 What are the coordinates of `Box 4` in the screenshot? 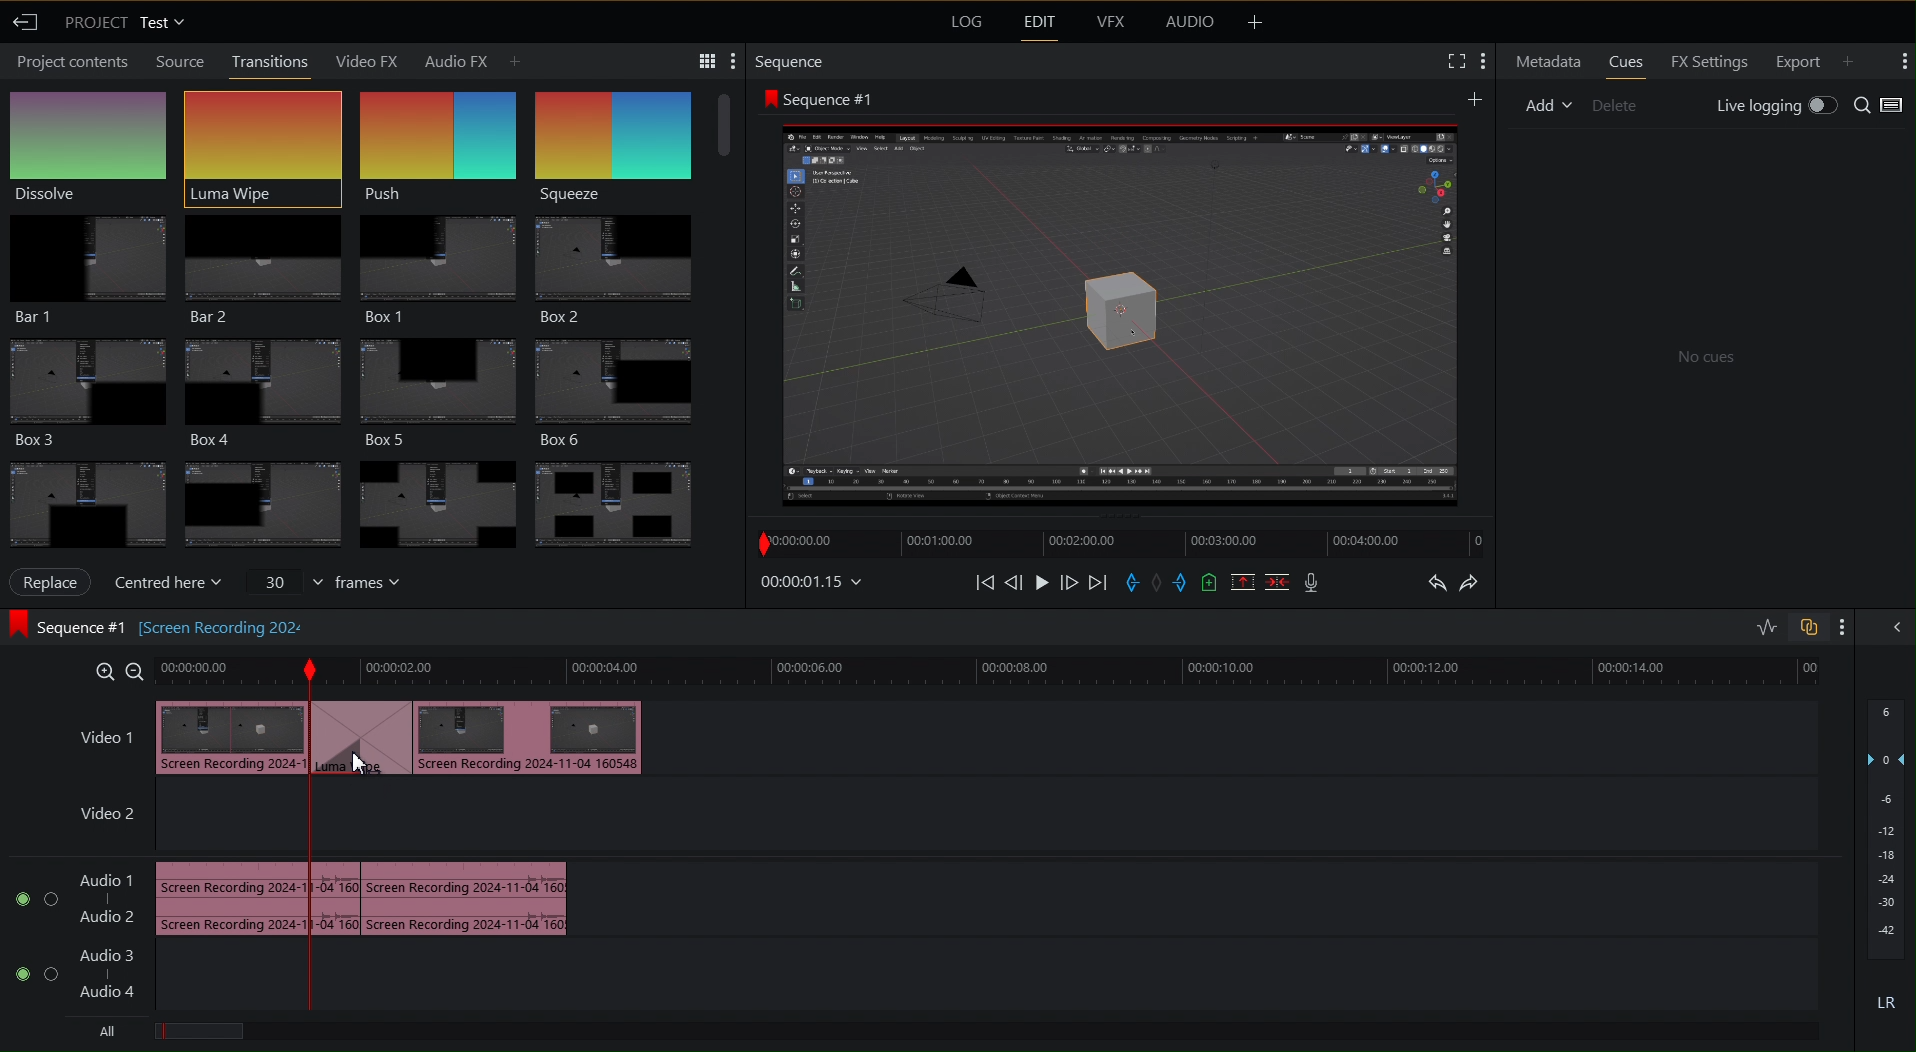 It's located at (261, 388).